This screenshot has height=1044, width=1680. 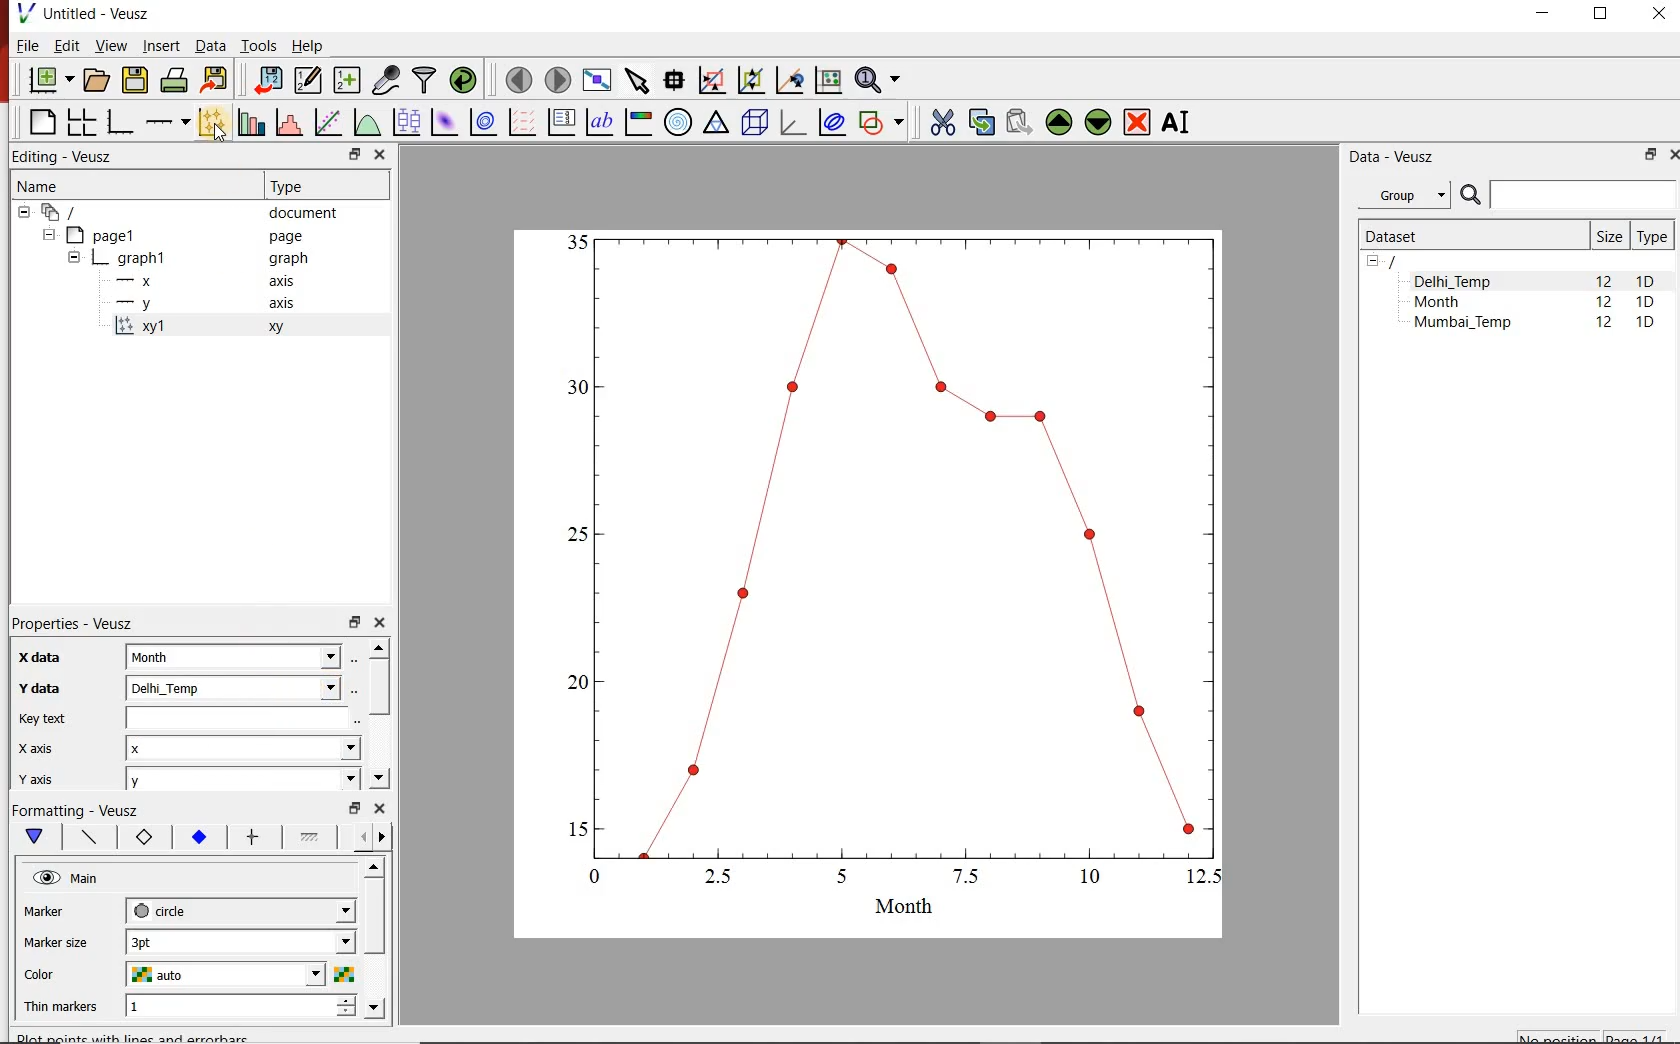 I want to click on Data - Veusz, so click(x=1395, y=157).